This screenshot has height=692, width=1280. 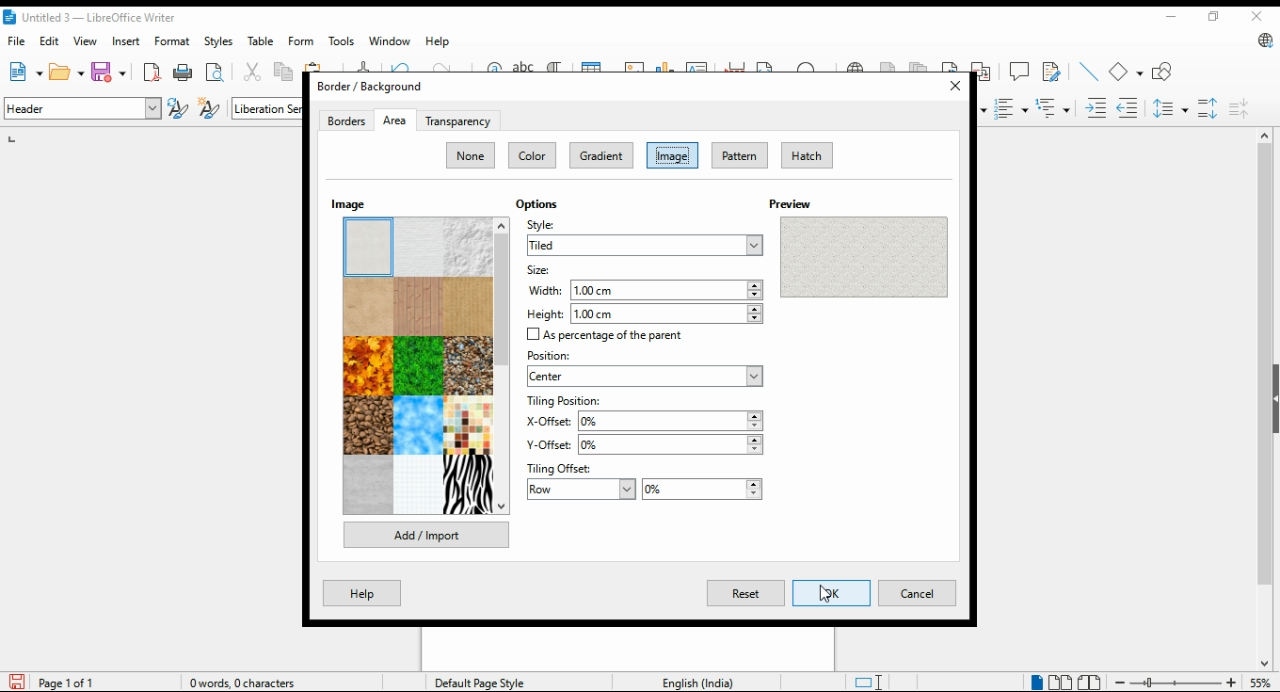 I want to click on y-offset, so click(x=646, y=446).